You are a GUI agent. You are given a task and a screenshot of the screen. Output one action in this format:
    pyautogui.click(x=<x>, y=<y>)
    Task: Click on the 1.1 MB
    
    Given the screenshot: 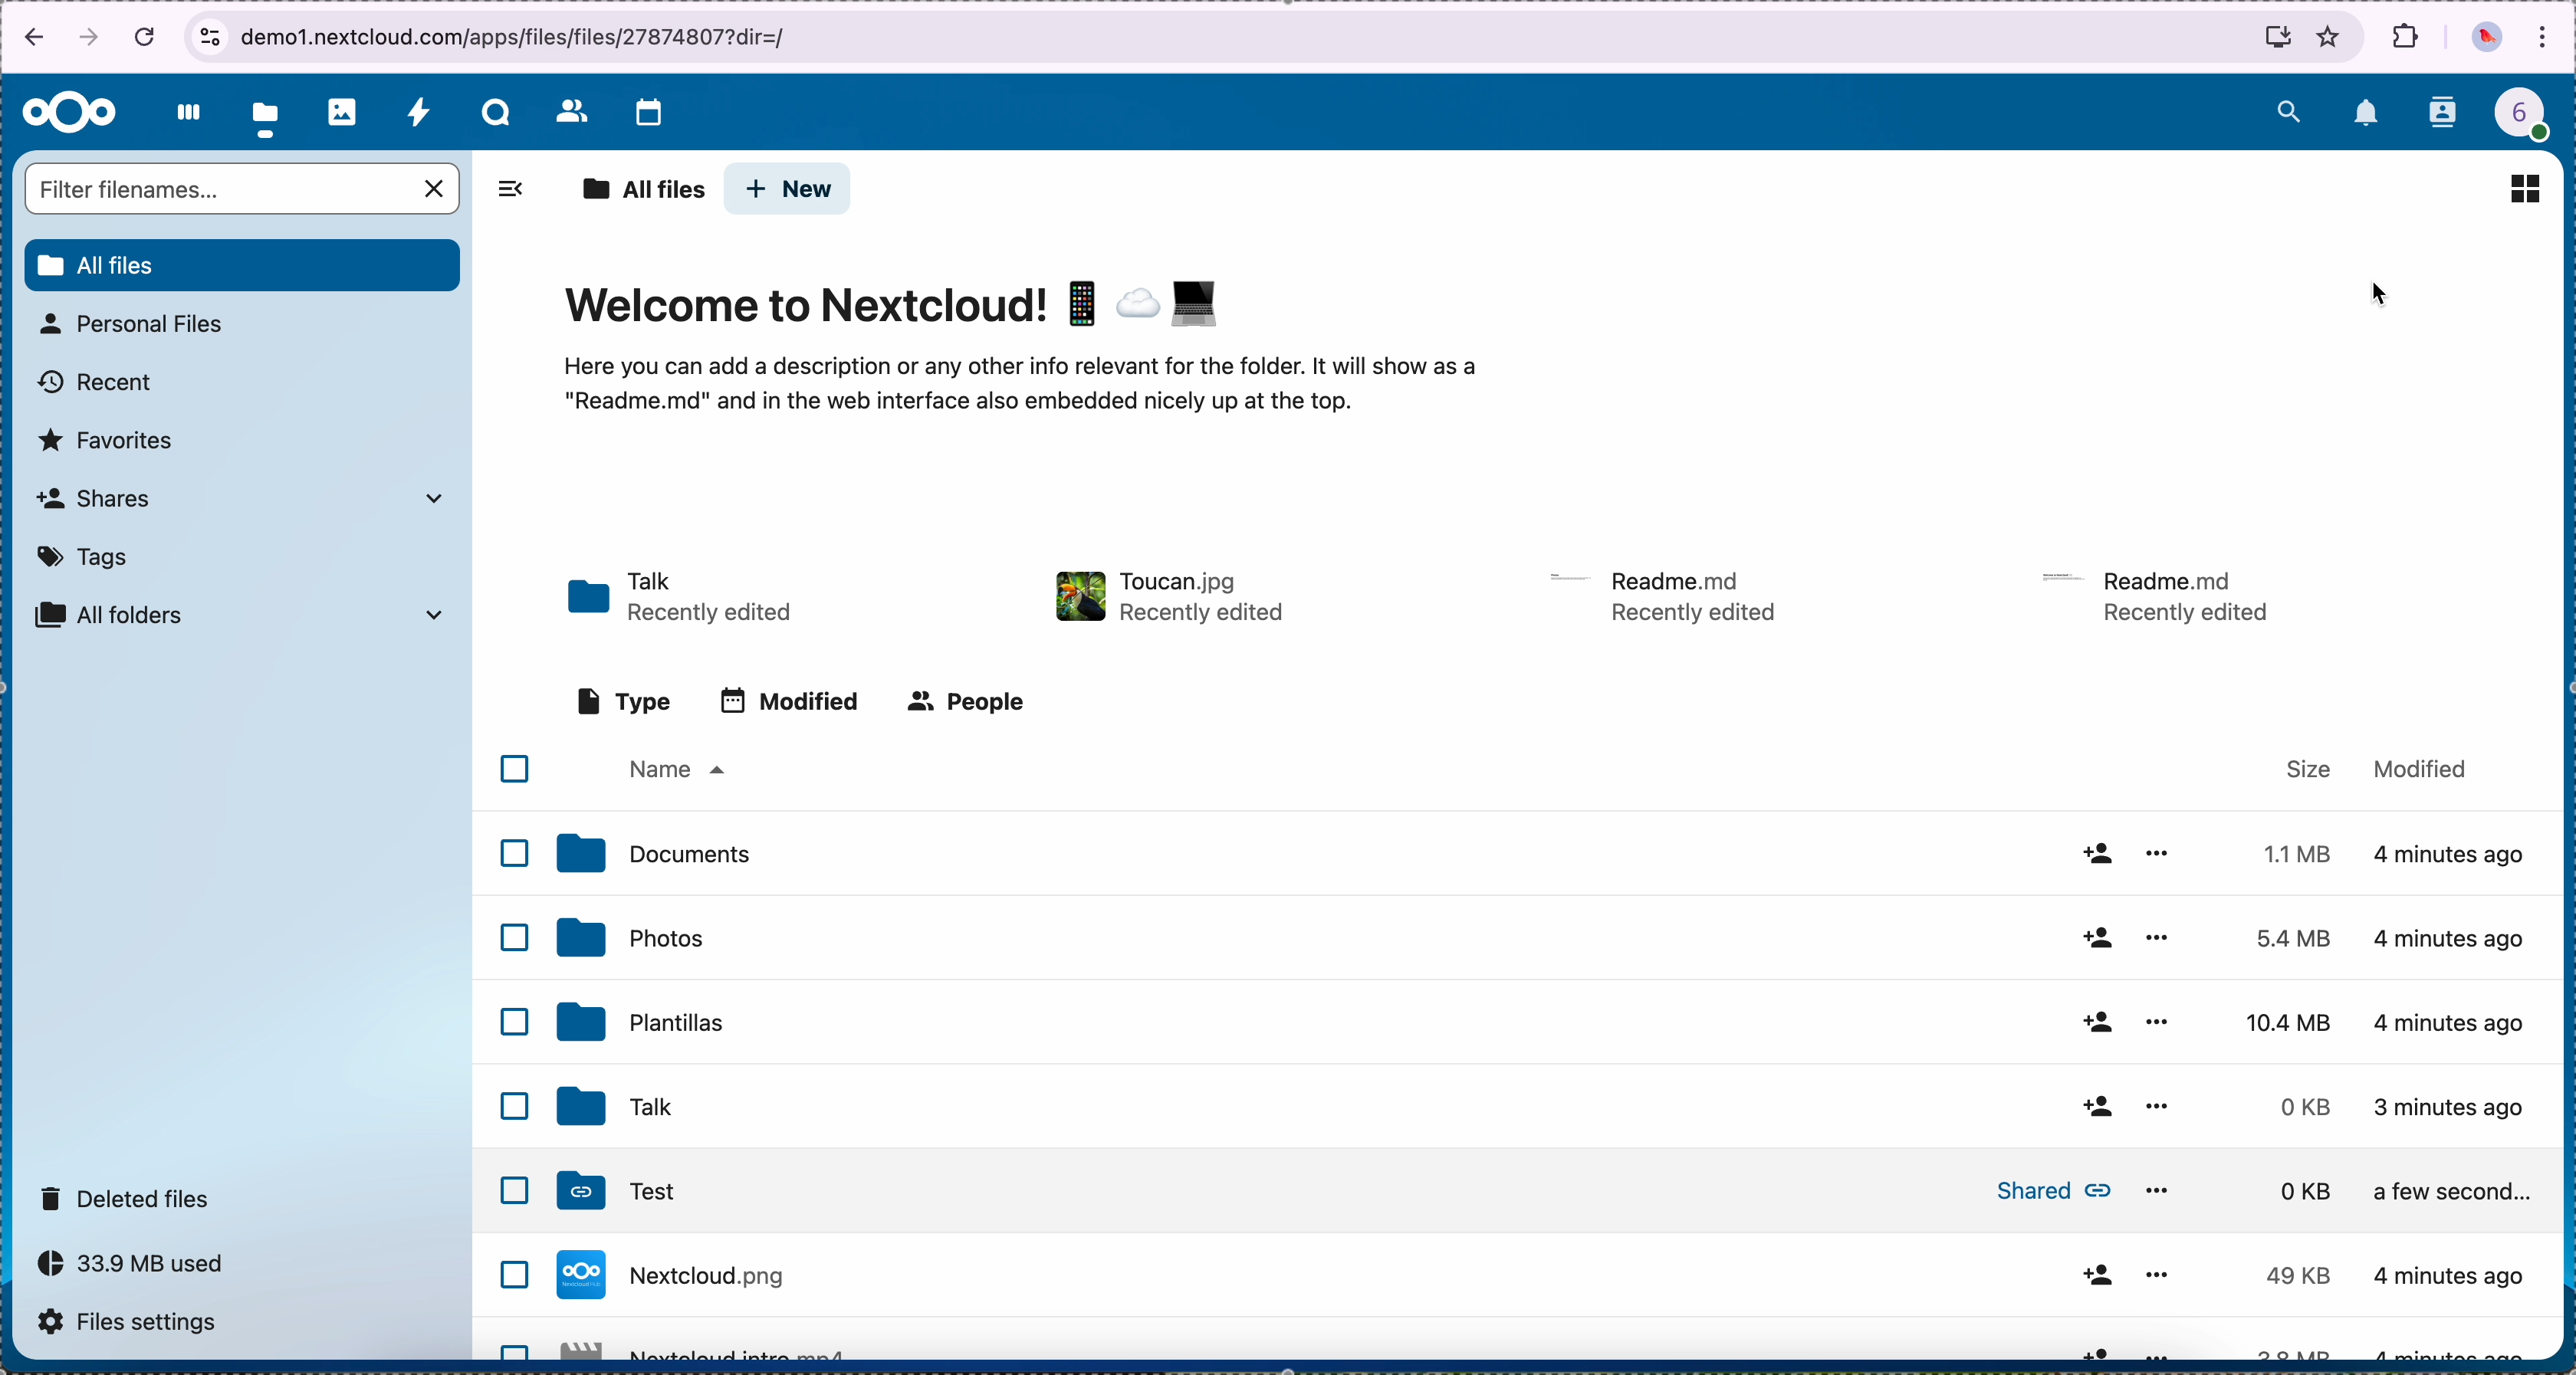 What is the action you would take?
    pyautogui.click(x=2291, y=850)
    